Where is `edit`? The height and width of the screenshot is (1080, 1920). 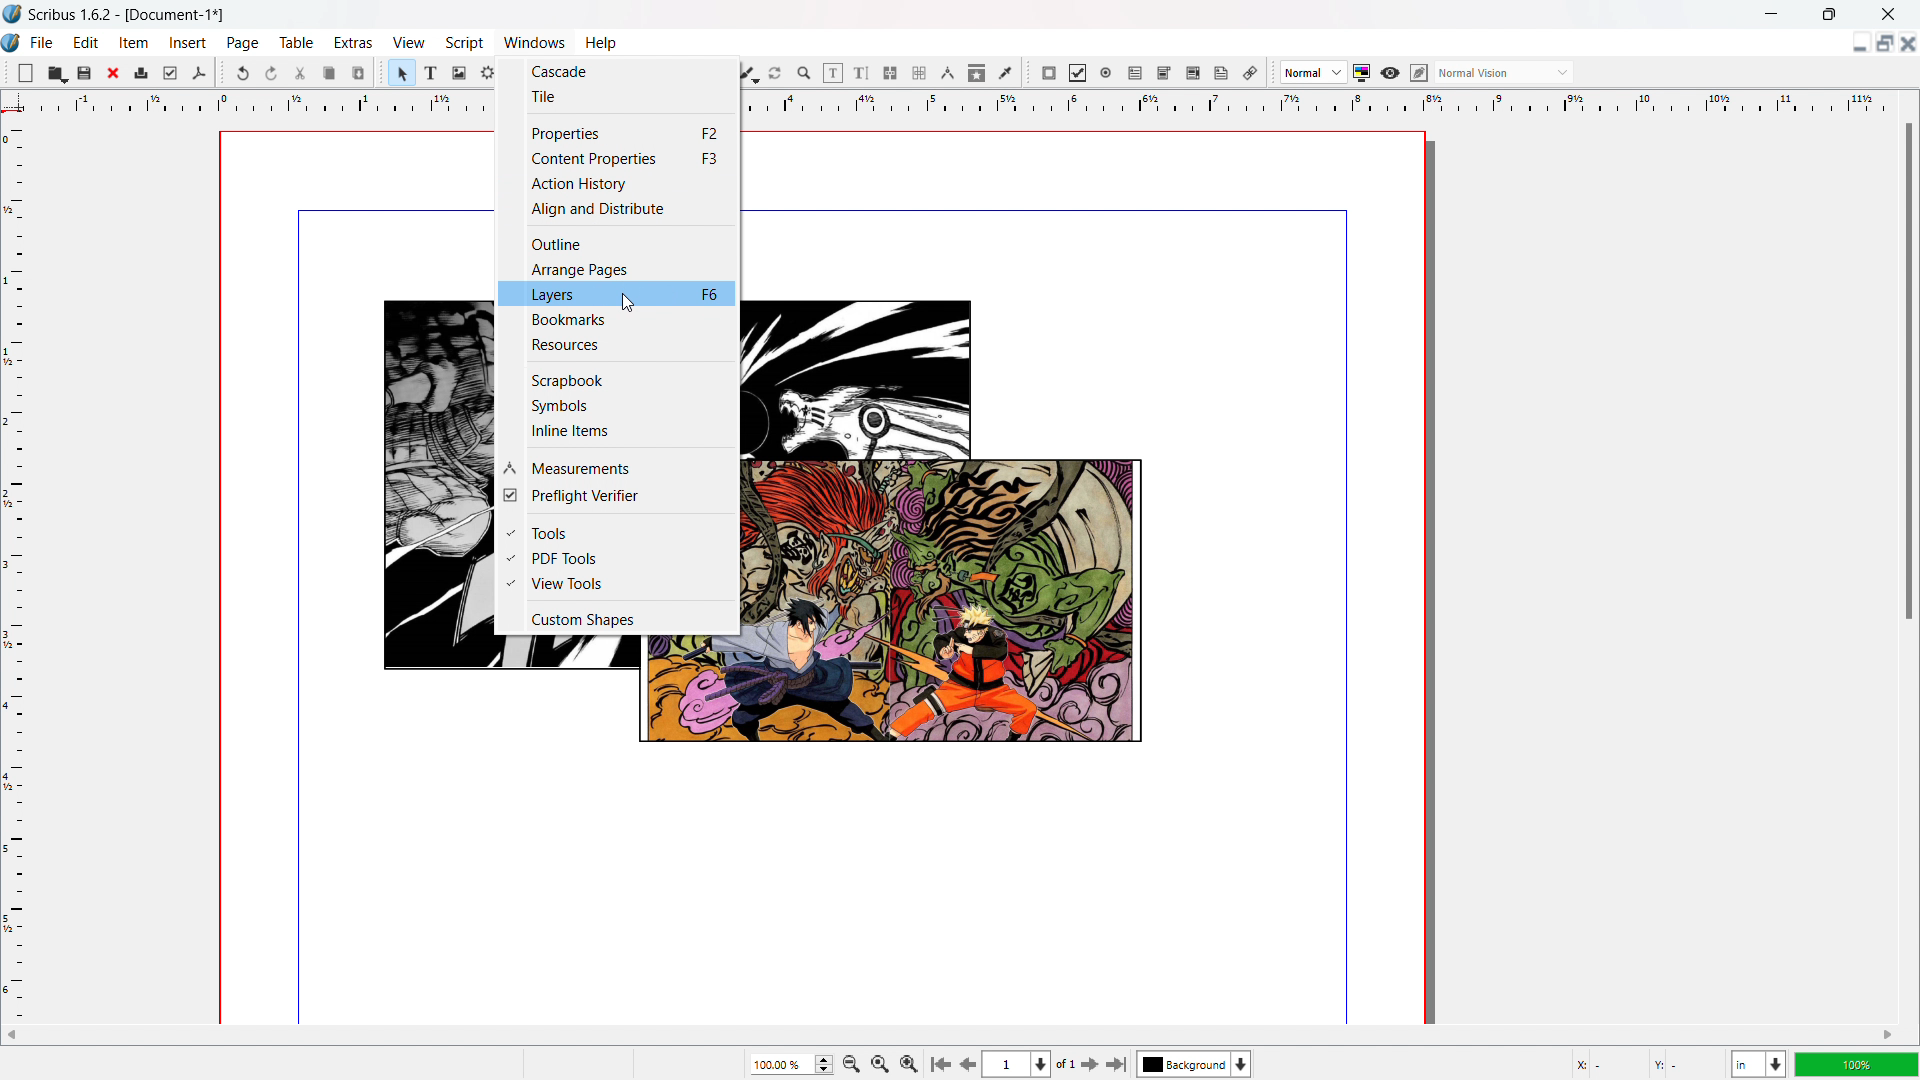 edit is located at coordinates (88, 43).